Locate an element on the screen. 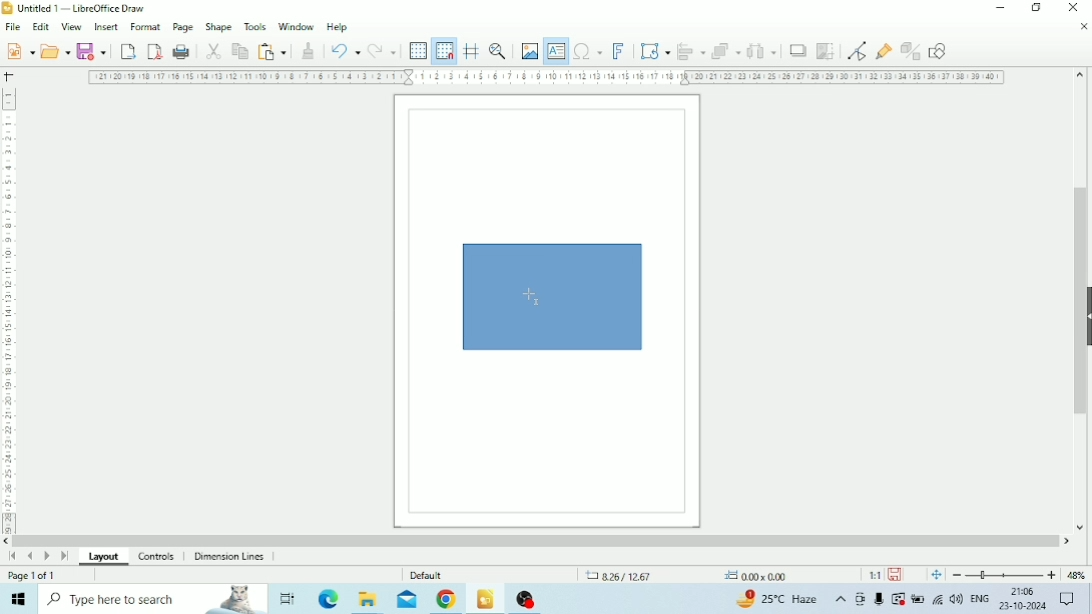  Snap to Grid is located at coordinates (445, 52).